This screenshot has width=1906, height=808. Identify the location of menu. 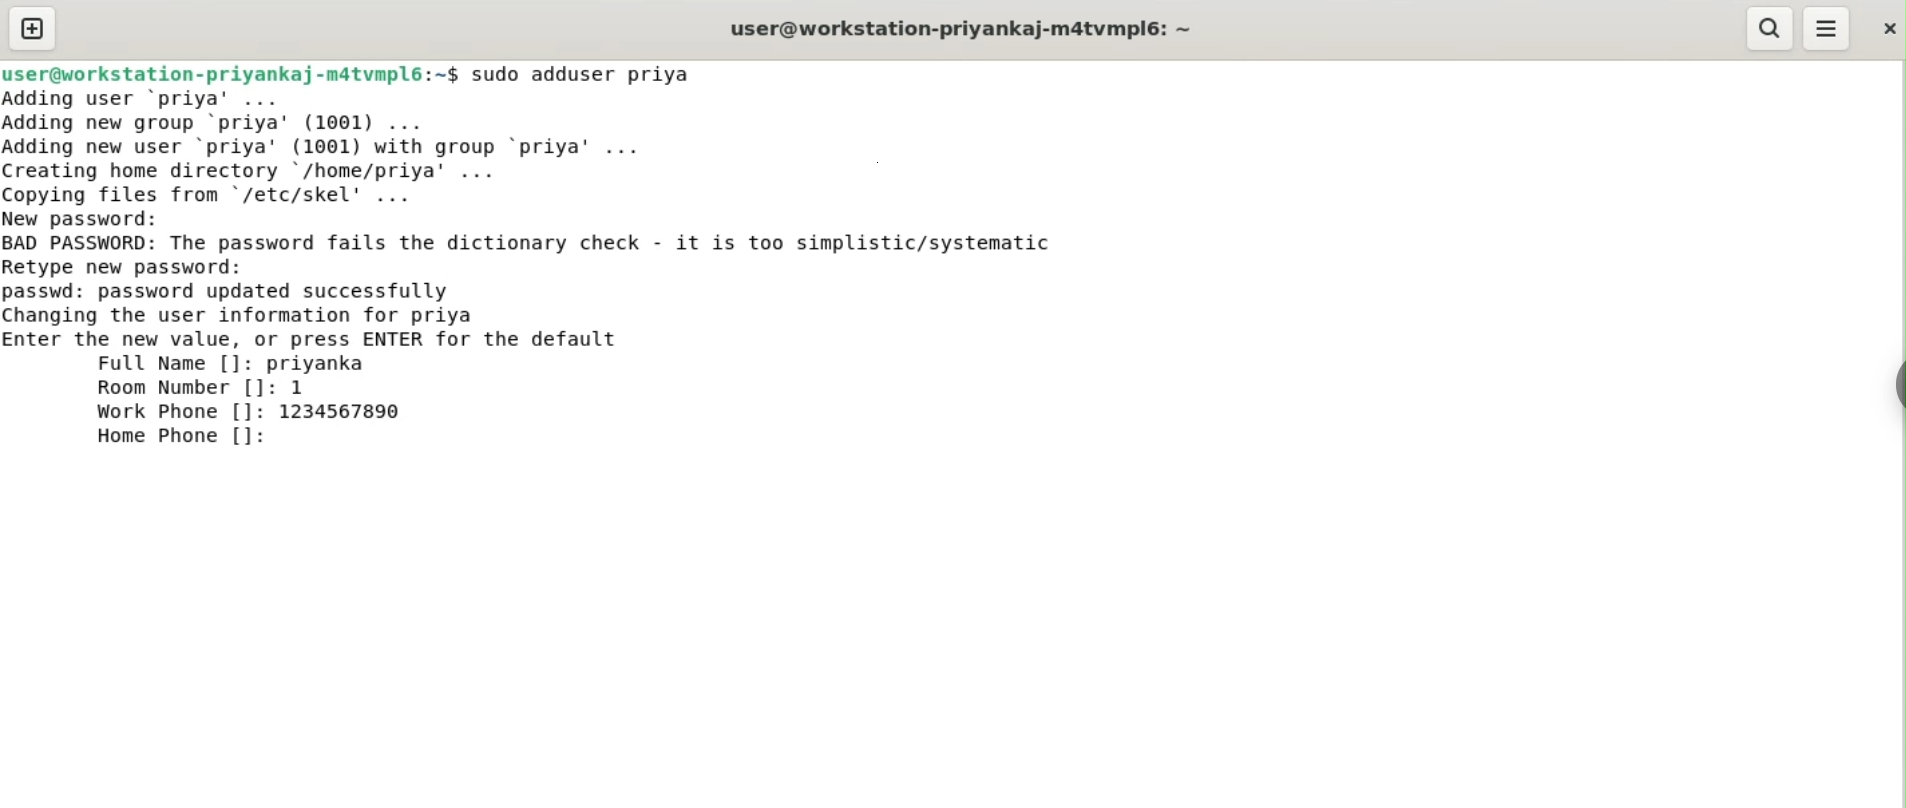
(1827, 29).